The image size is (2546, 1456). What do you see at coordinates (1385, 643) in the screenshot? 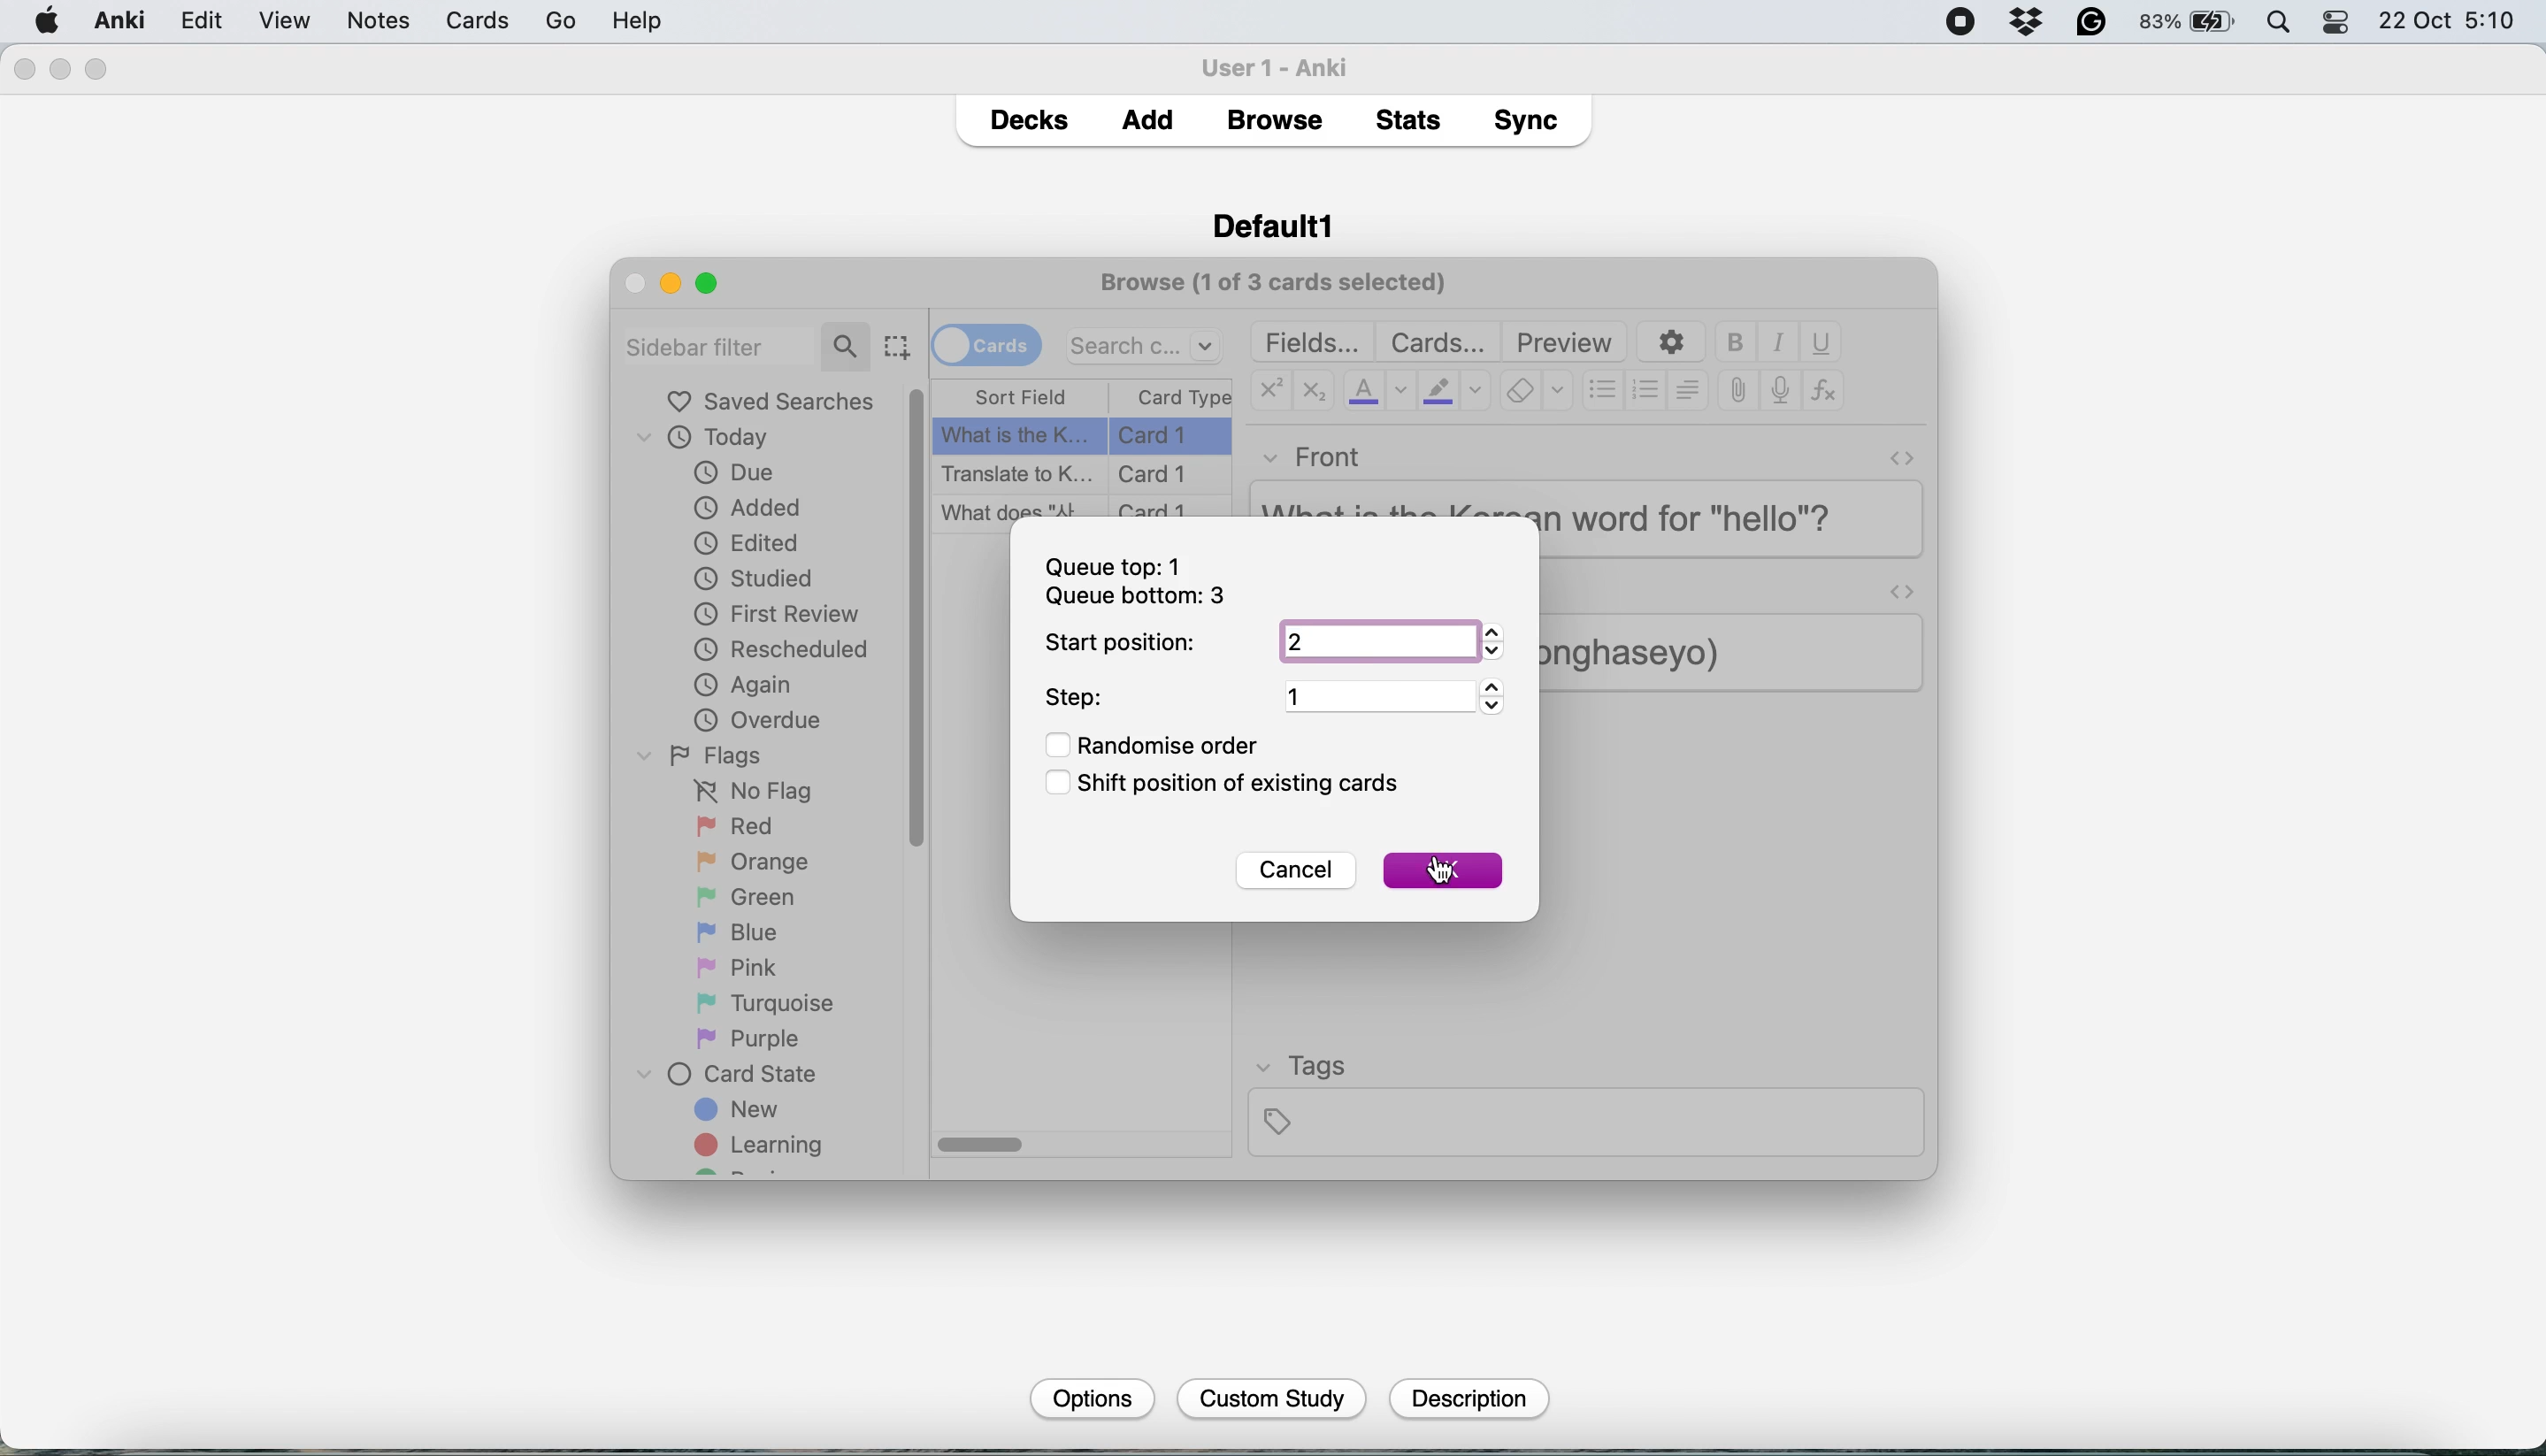
I see `enter new position` at bounding box center [1385, 643].